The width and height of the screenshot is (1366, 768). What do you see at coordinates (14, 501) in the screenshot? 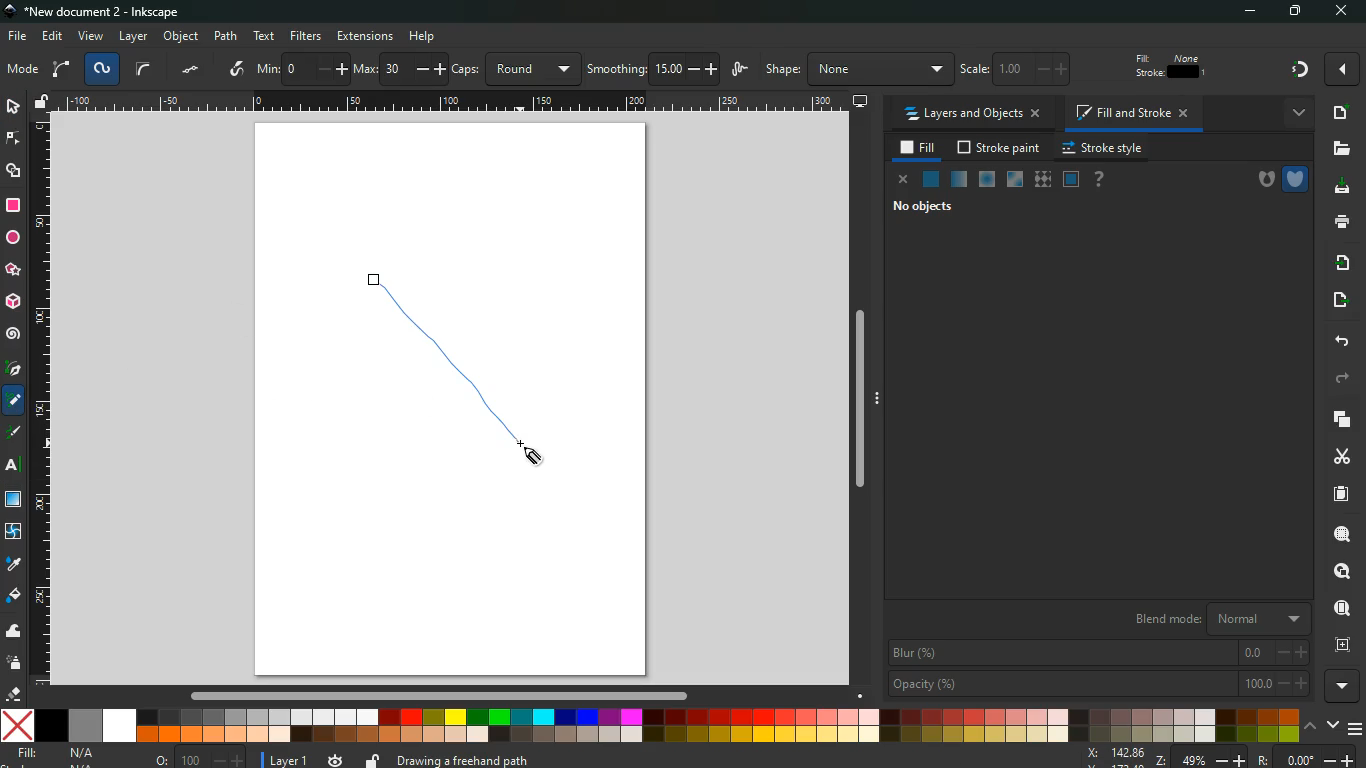
I see `window` at bounding box center [14, 501].